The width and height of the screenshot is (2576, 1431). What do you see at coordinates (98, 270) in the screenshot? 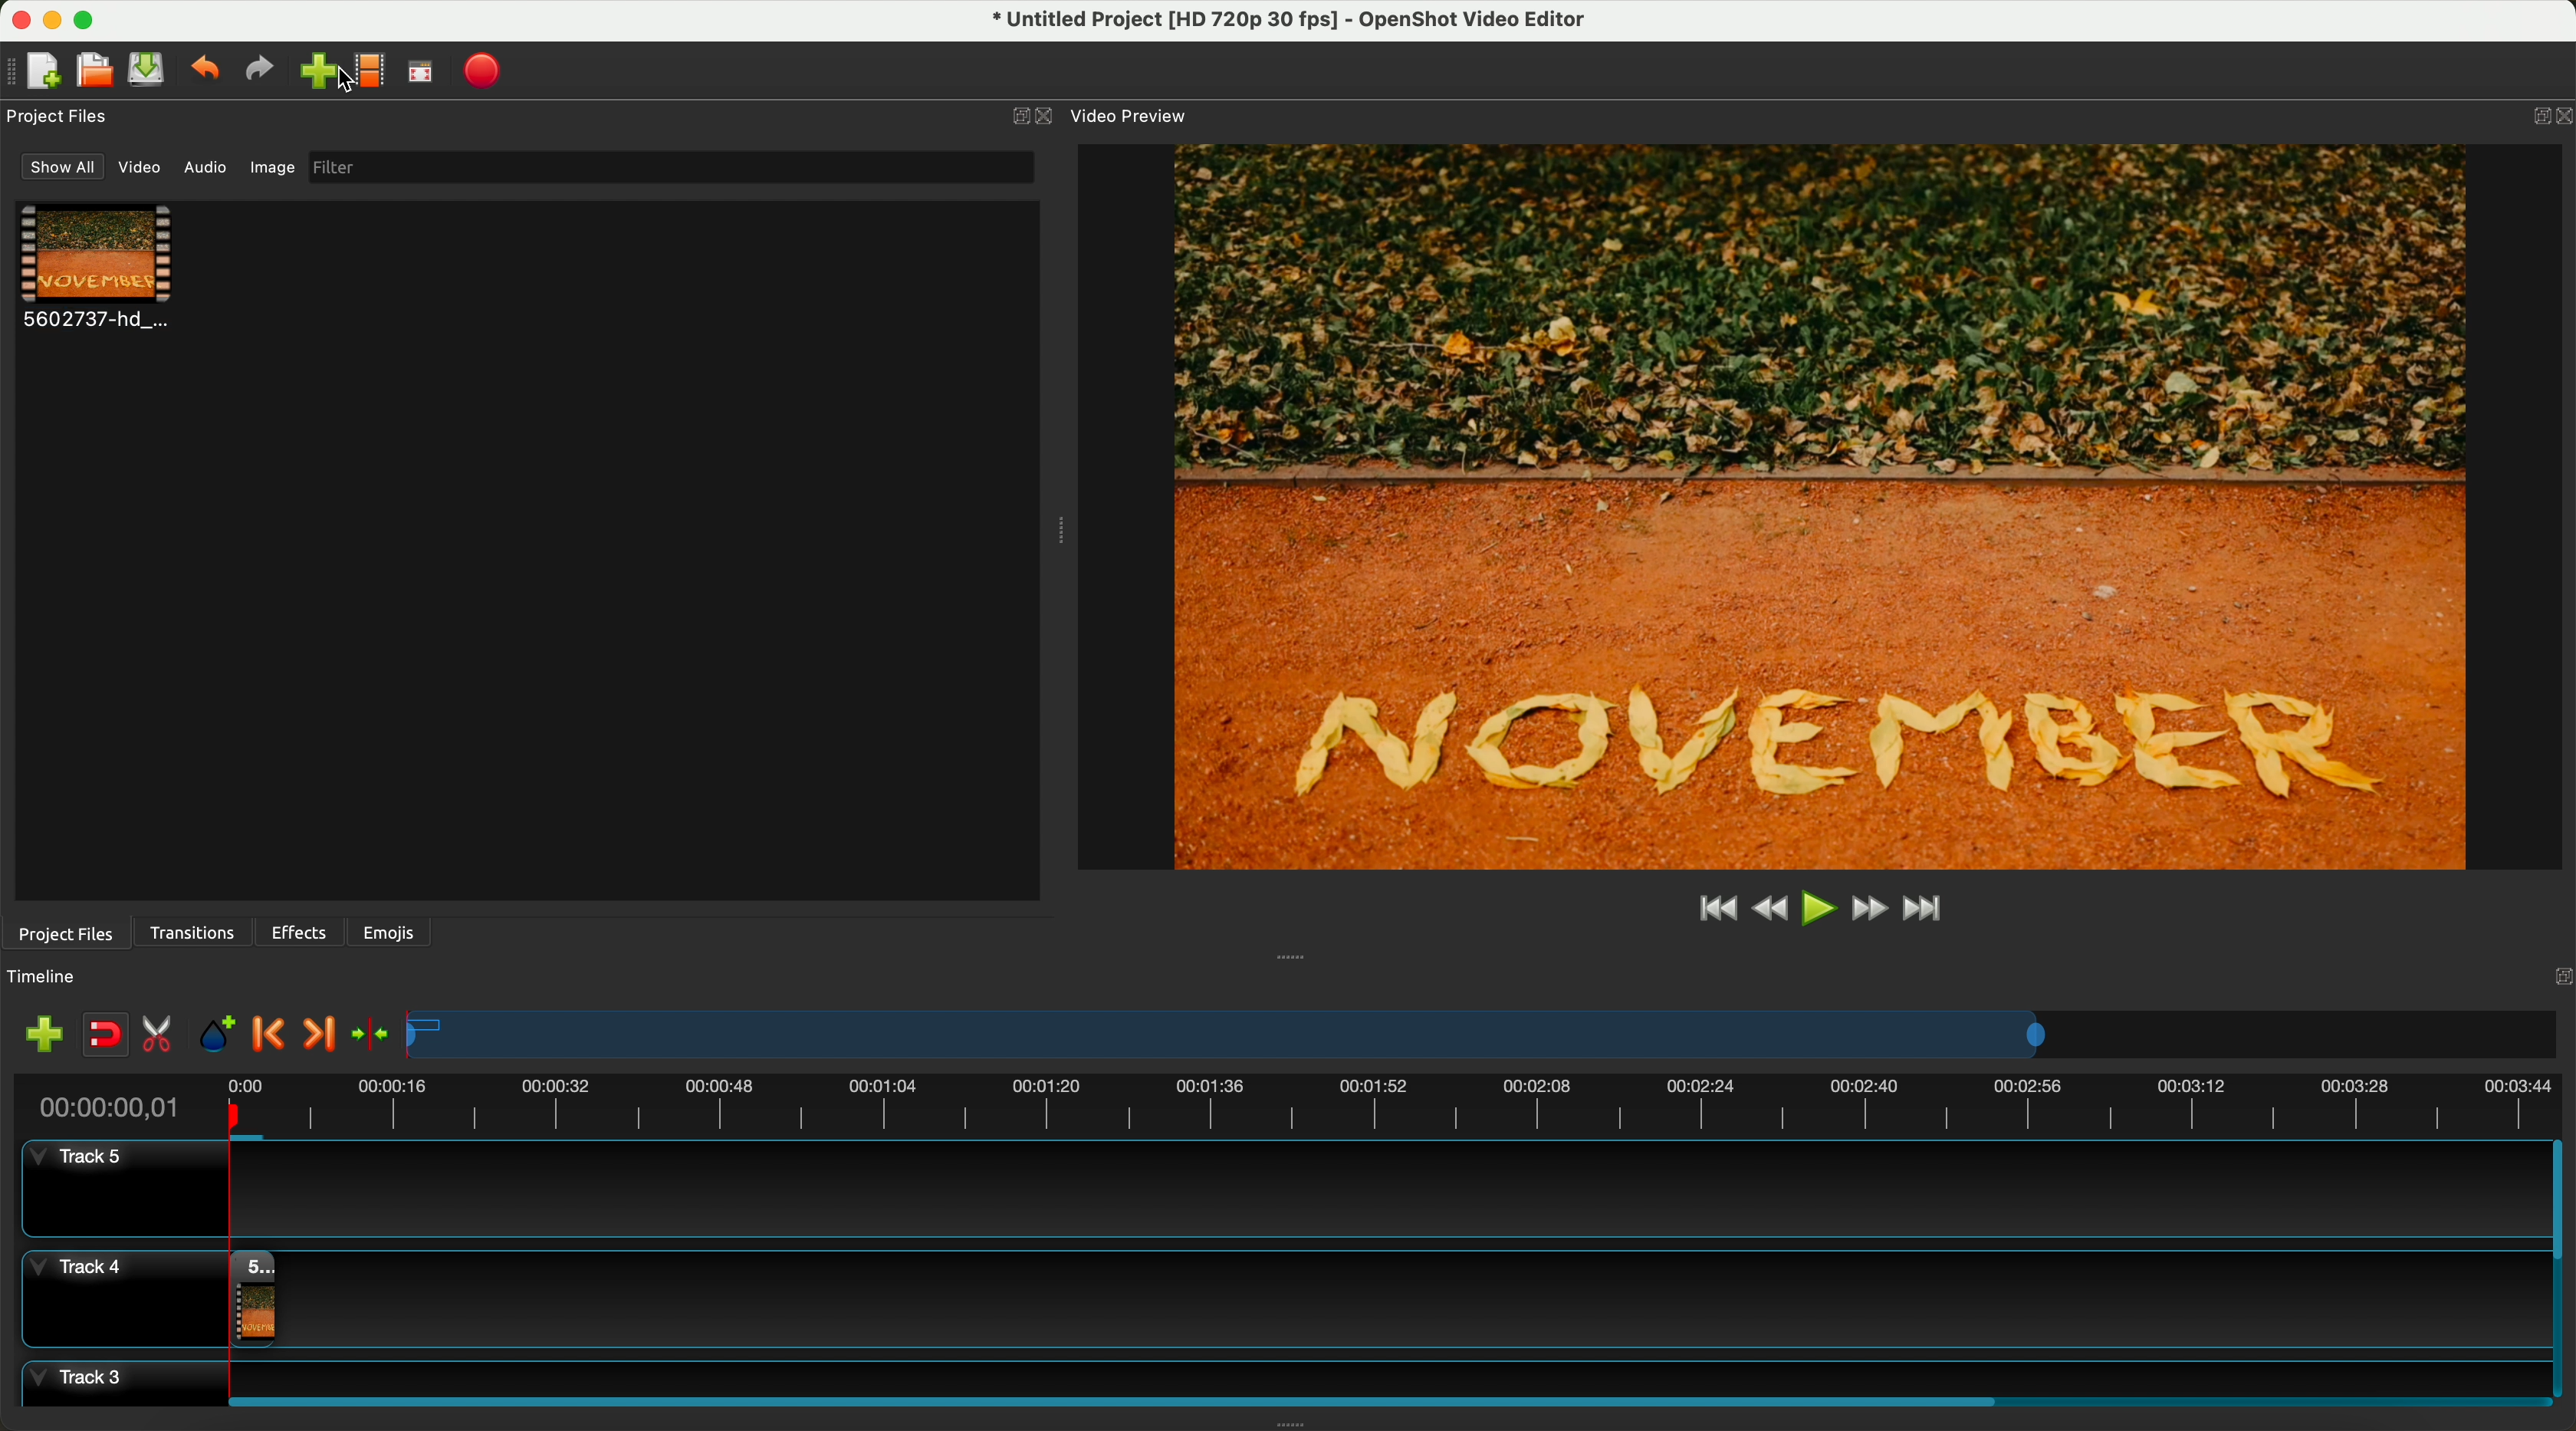
I see `video` at bounding box center [98, 270].